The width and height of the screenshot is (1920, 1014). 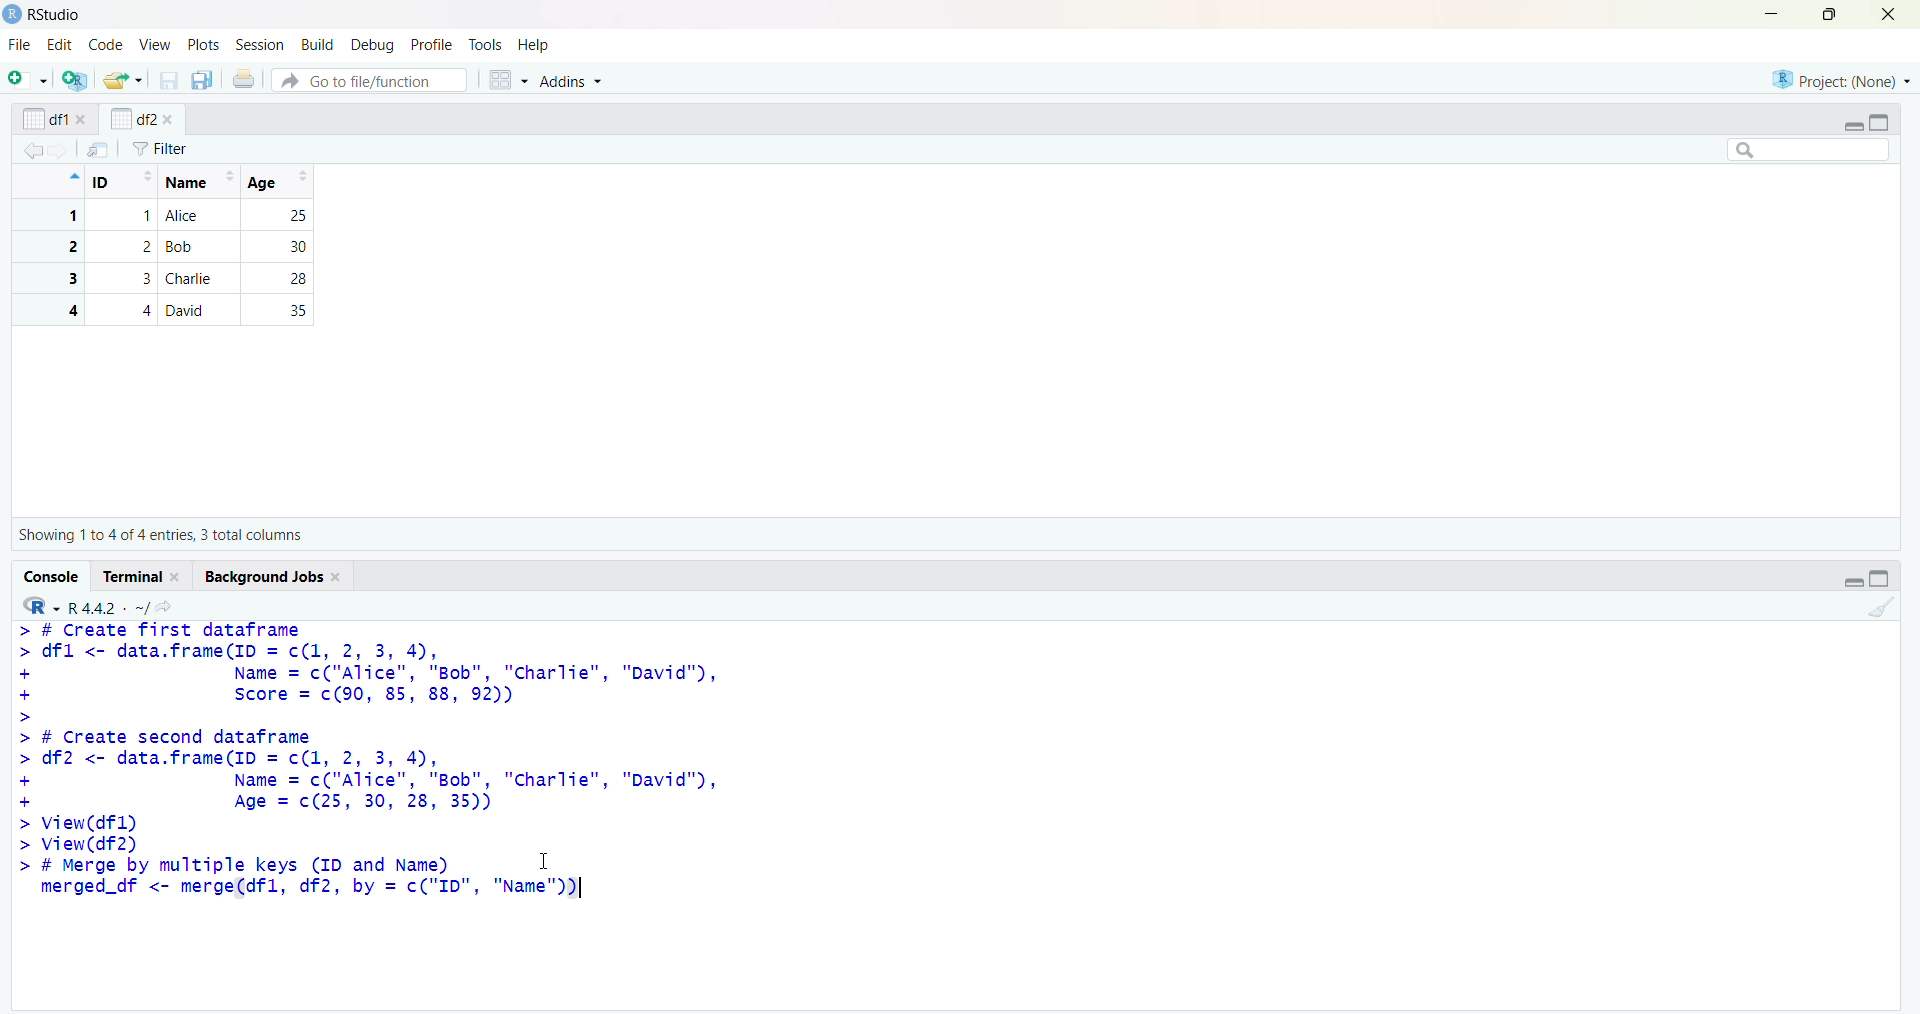 I want to click on print, so click(x=245, y=78).